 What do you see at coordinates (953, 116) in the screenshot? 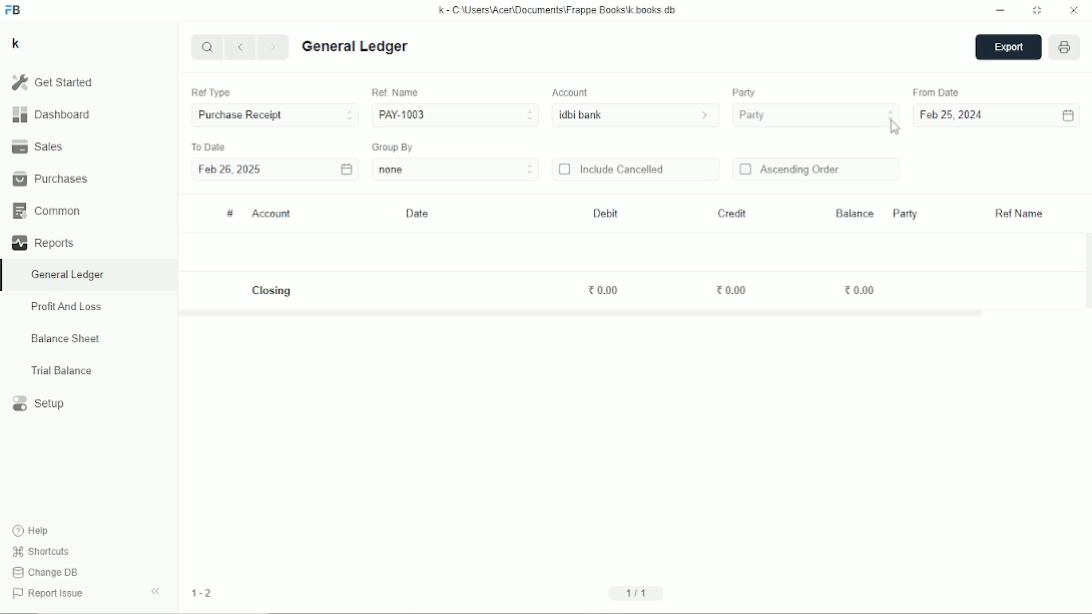
I see `Feb 25, 2024` at bounding box center [953, 116].